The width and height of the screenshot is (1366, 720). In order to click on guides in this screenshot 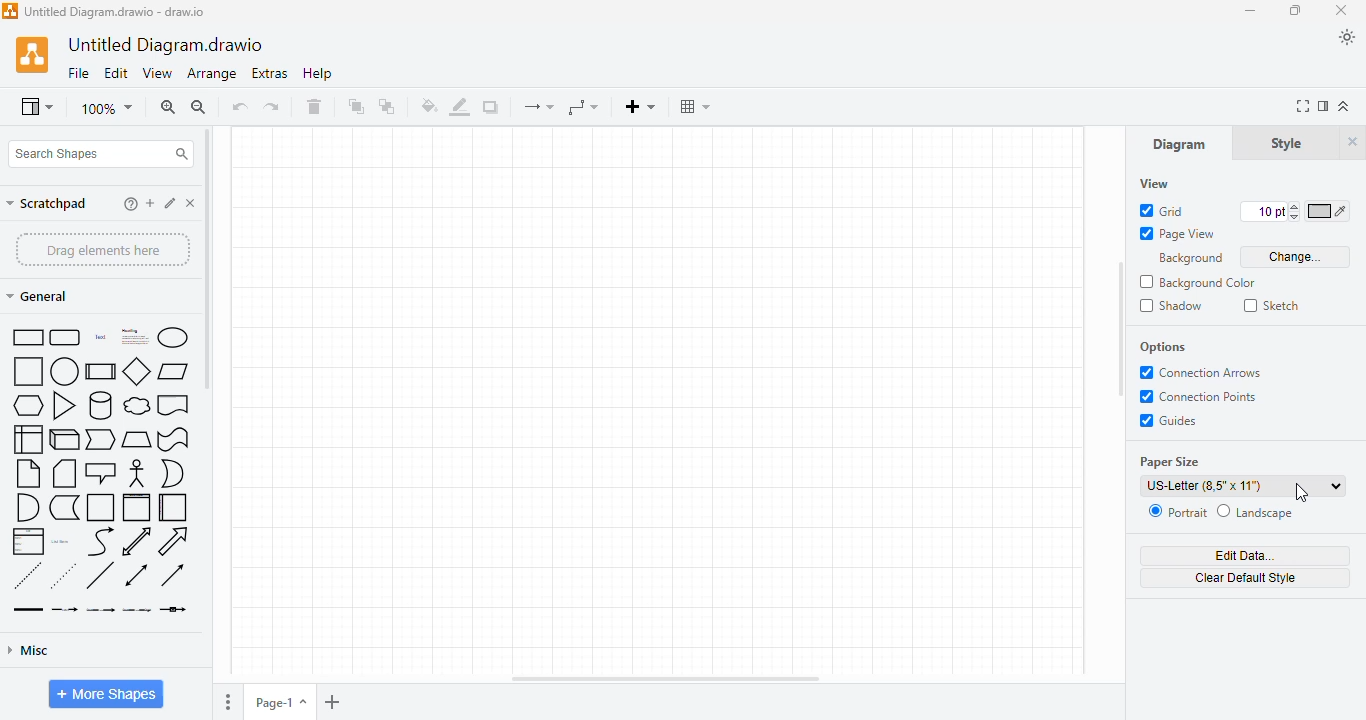, I will do `click(1168, 420)`.